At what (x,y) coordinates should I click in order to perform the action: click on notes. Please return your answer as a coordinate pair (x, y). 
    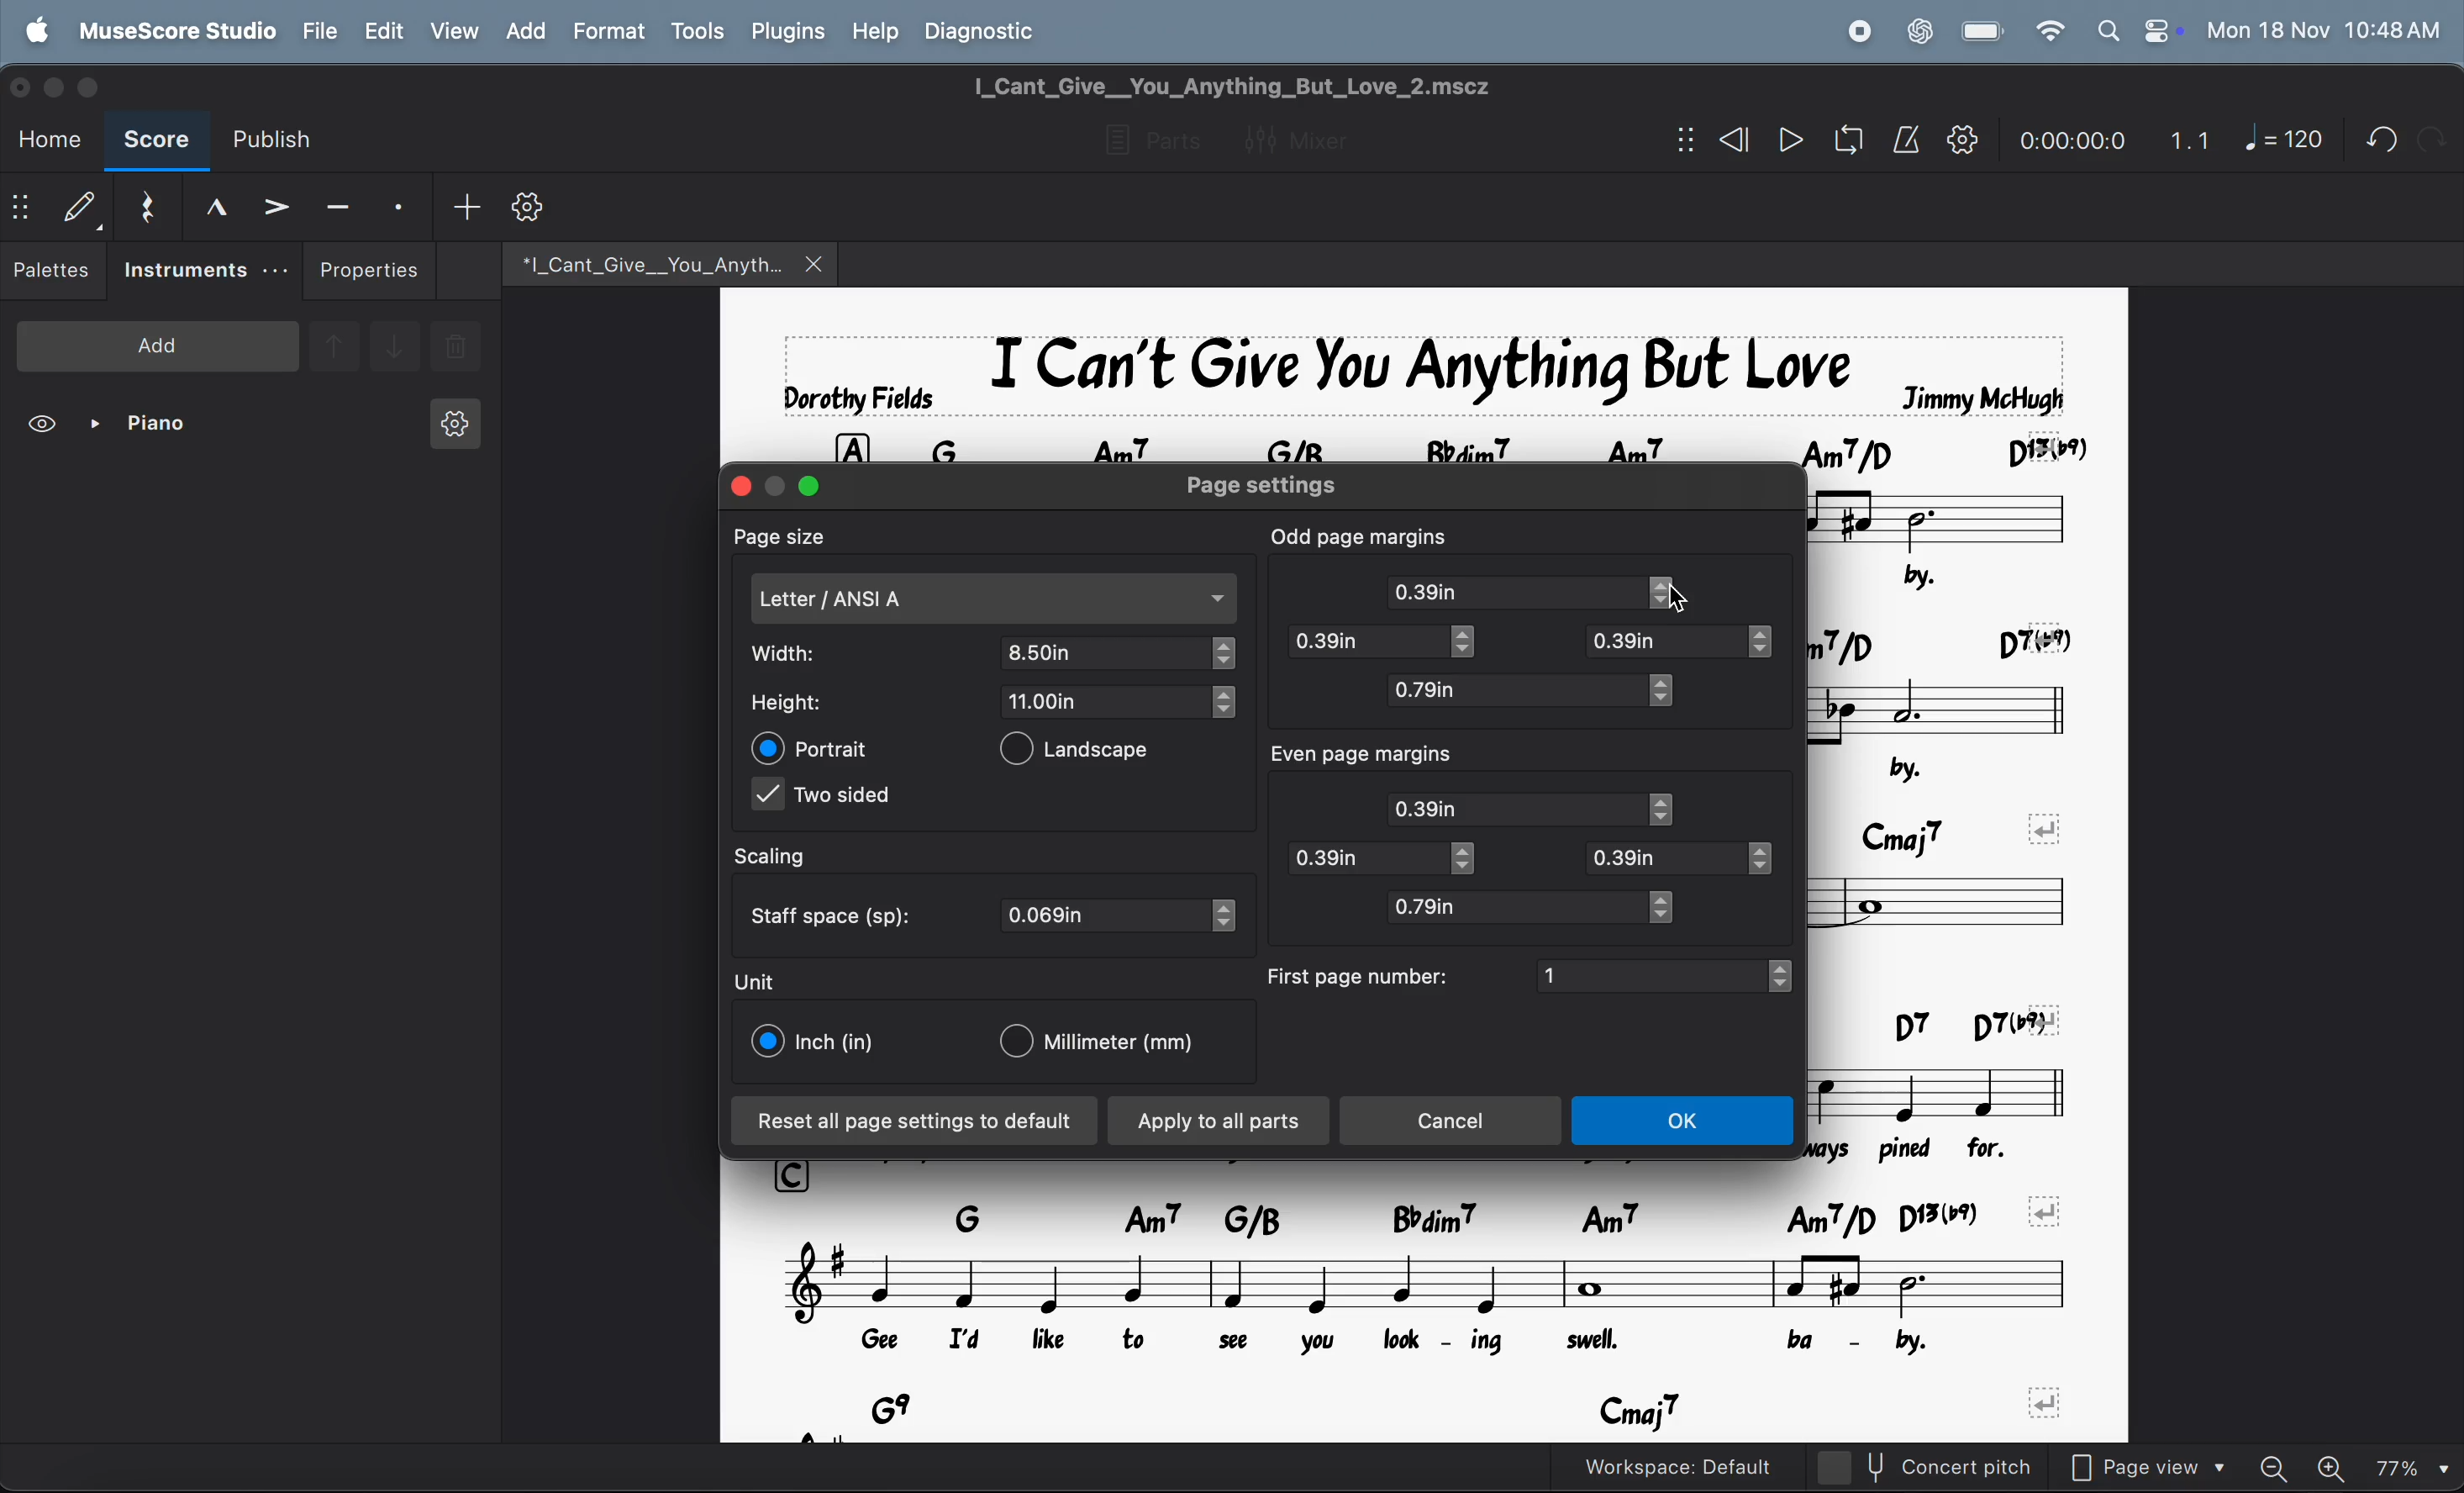
    Looking at the image, I should click on (1946, 711).